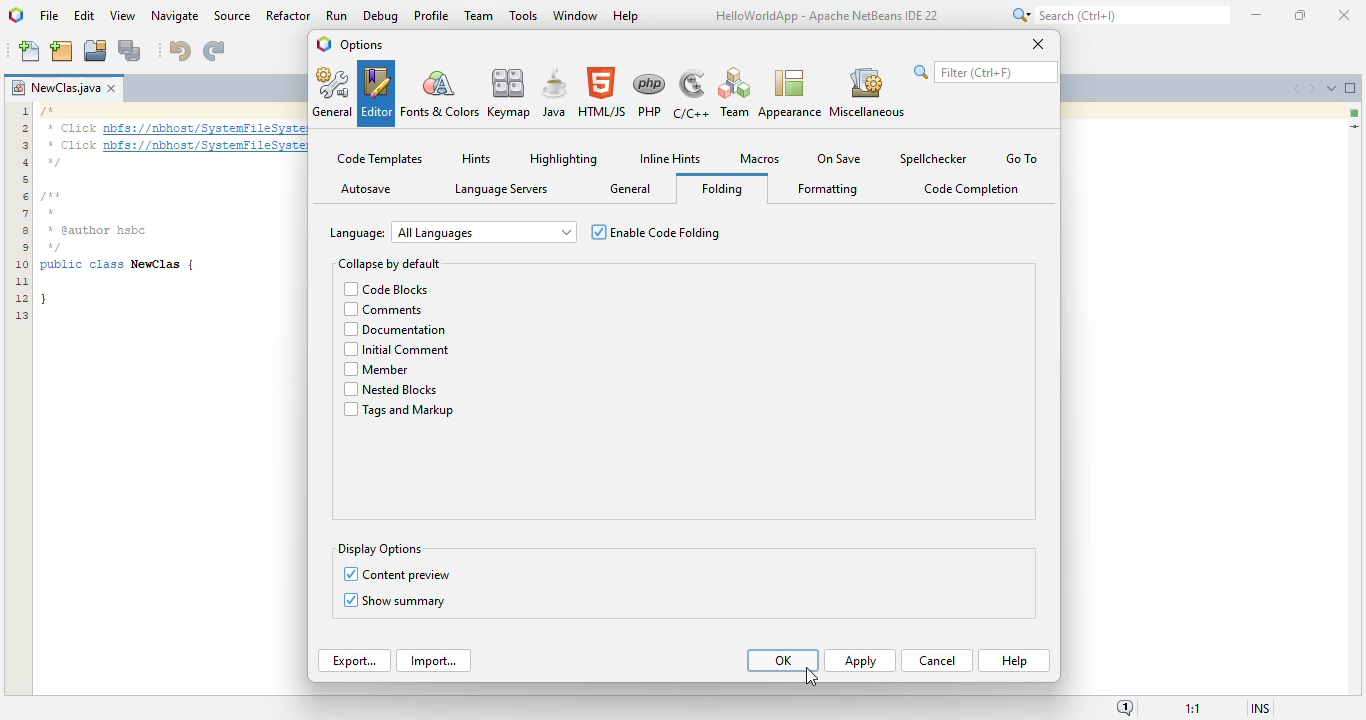 This screenshot has width=1366, height=720. What do you see at coordinates (405, 601) in the screenshot?
I see `show summary` at bounding box center [405, 601].